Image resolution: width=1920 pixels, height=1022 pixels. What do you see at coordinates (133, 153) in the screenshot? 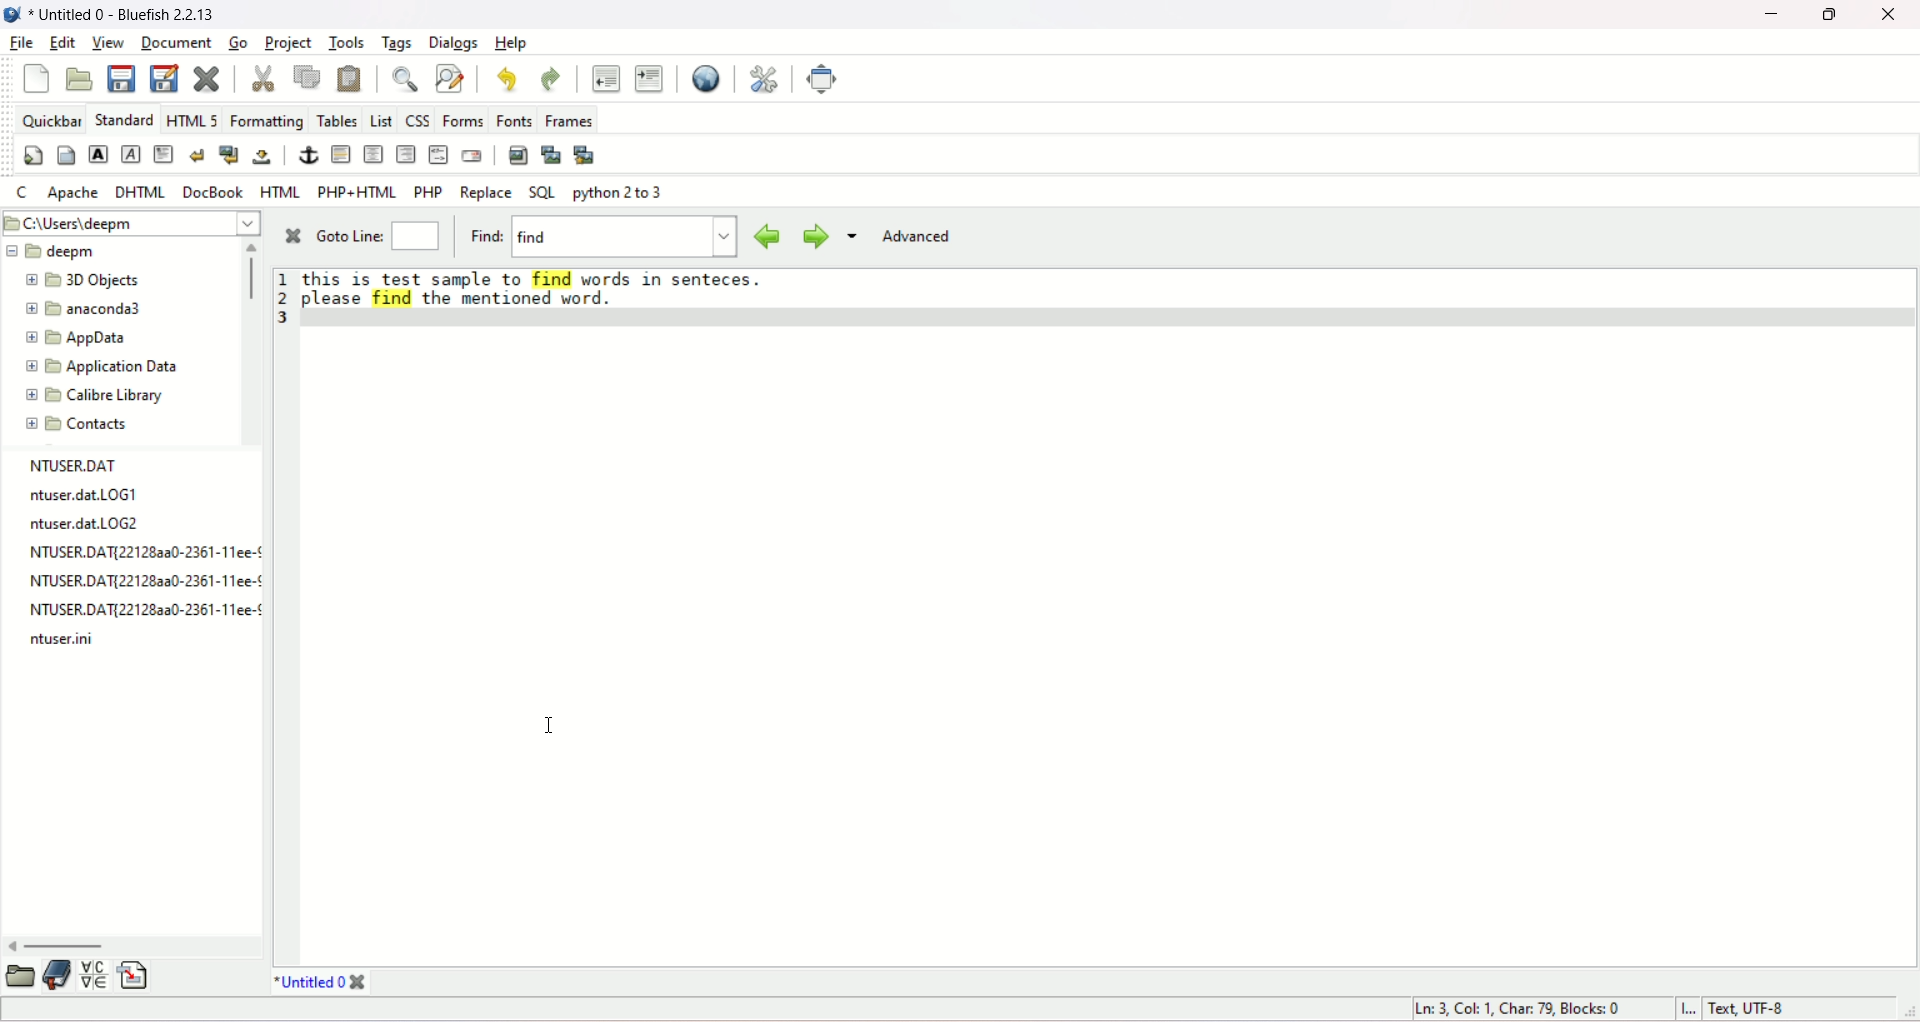
I see `emphasis` at bounding box center [133, 153].